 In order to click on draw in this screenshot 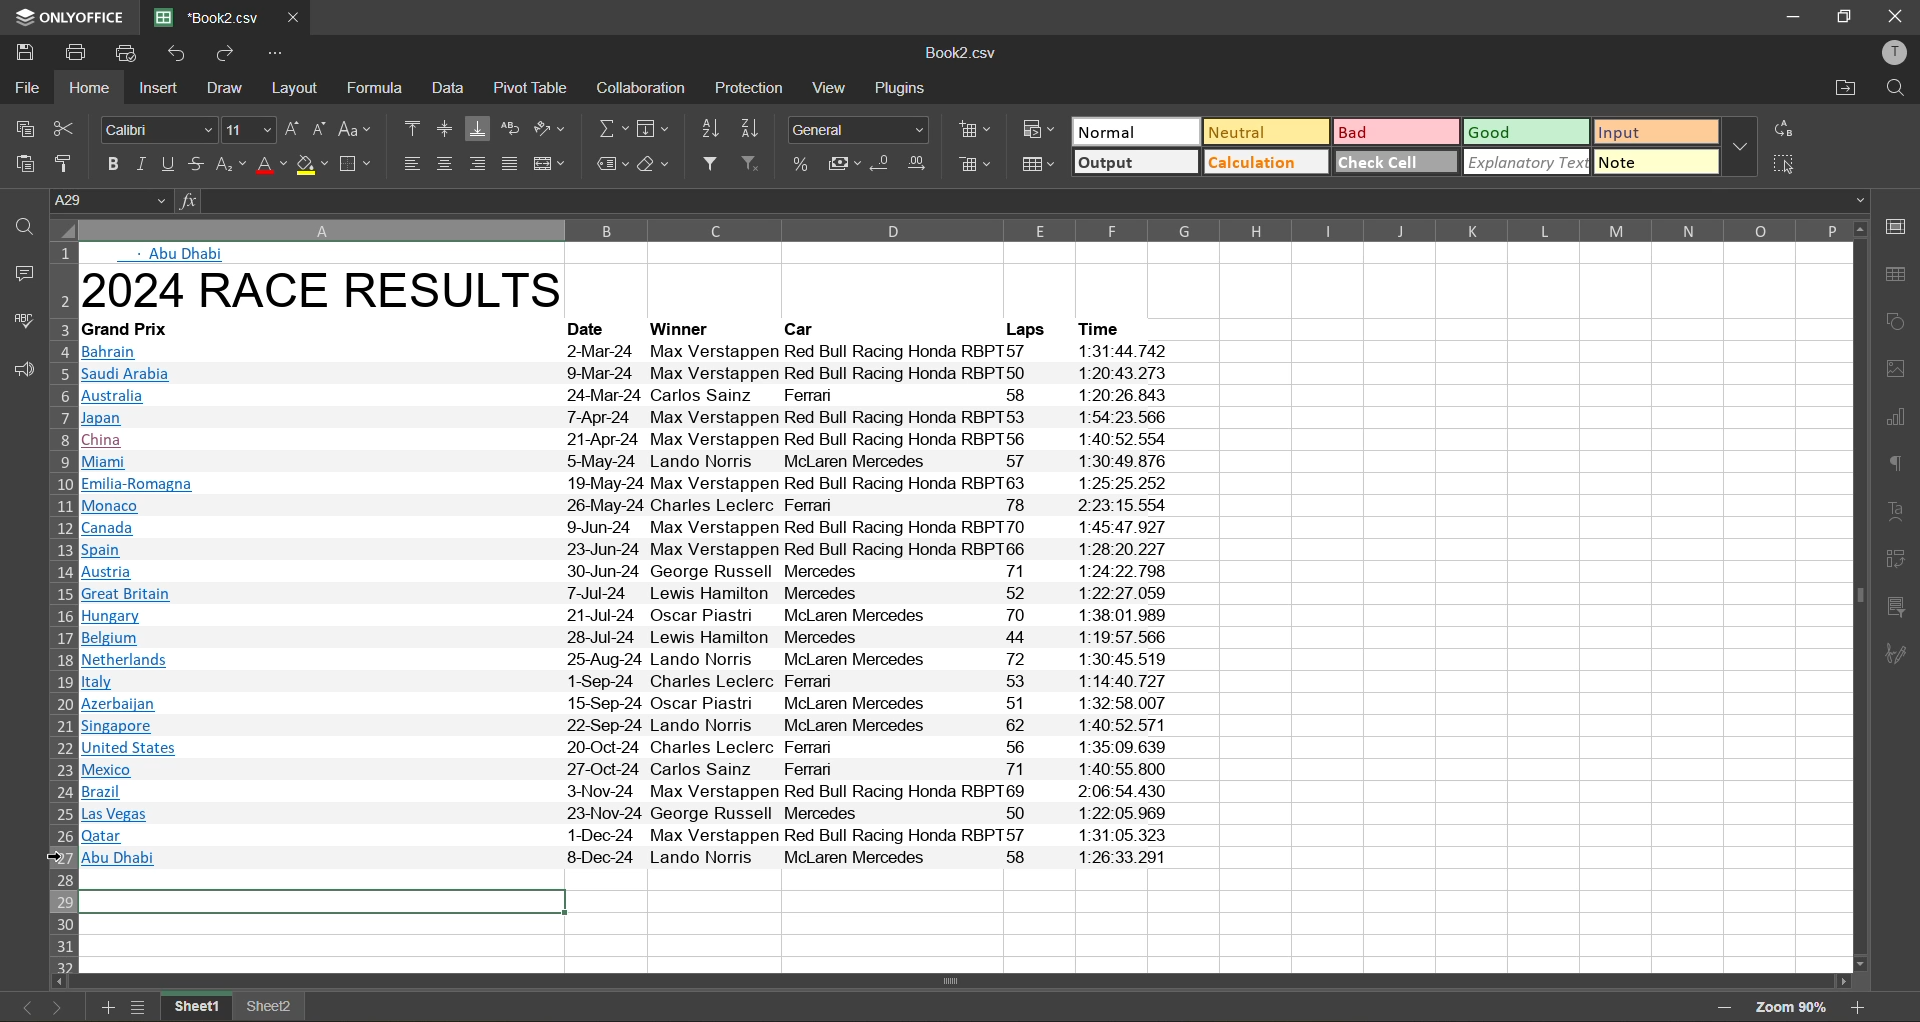, I will do `click(226, 90)`.